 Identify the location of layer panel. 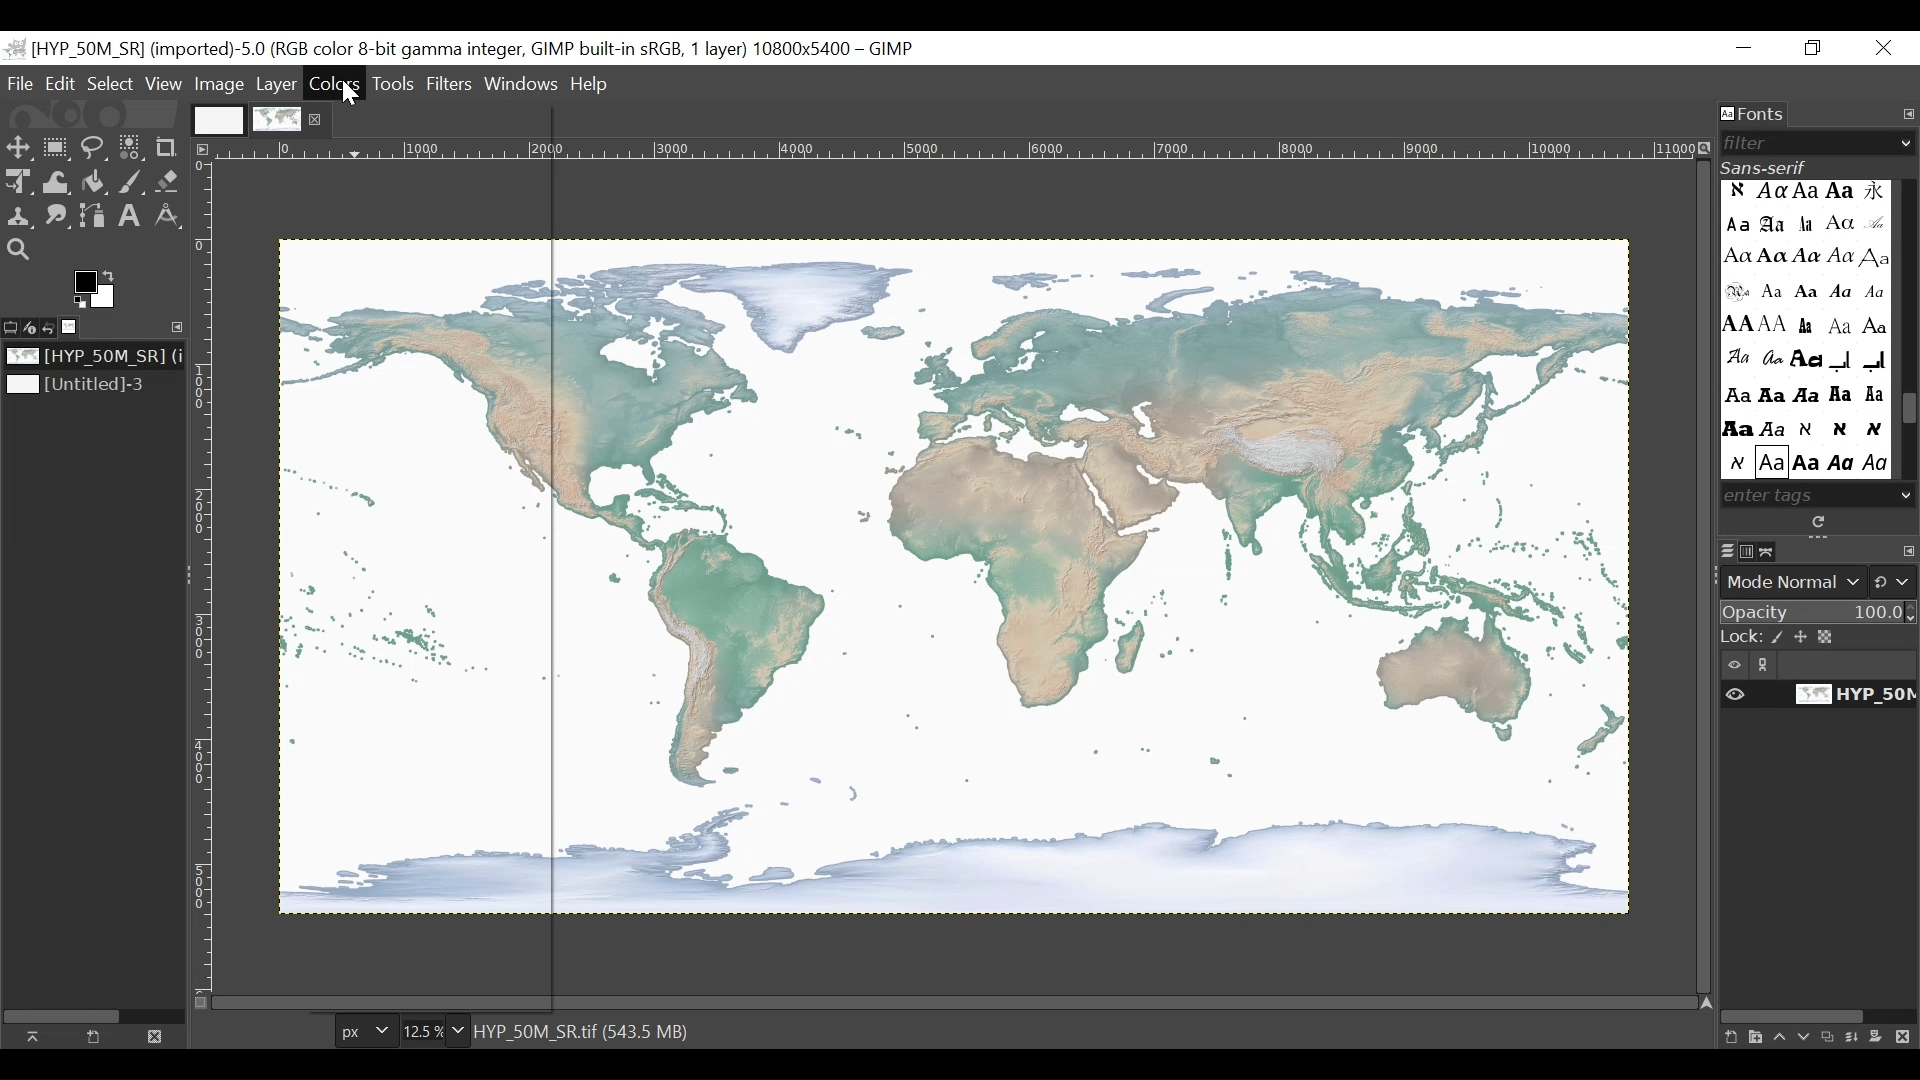
(1813, 1031).